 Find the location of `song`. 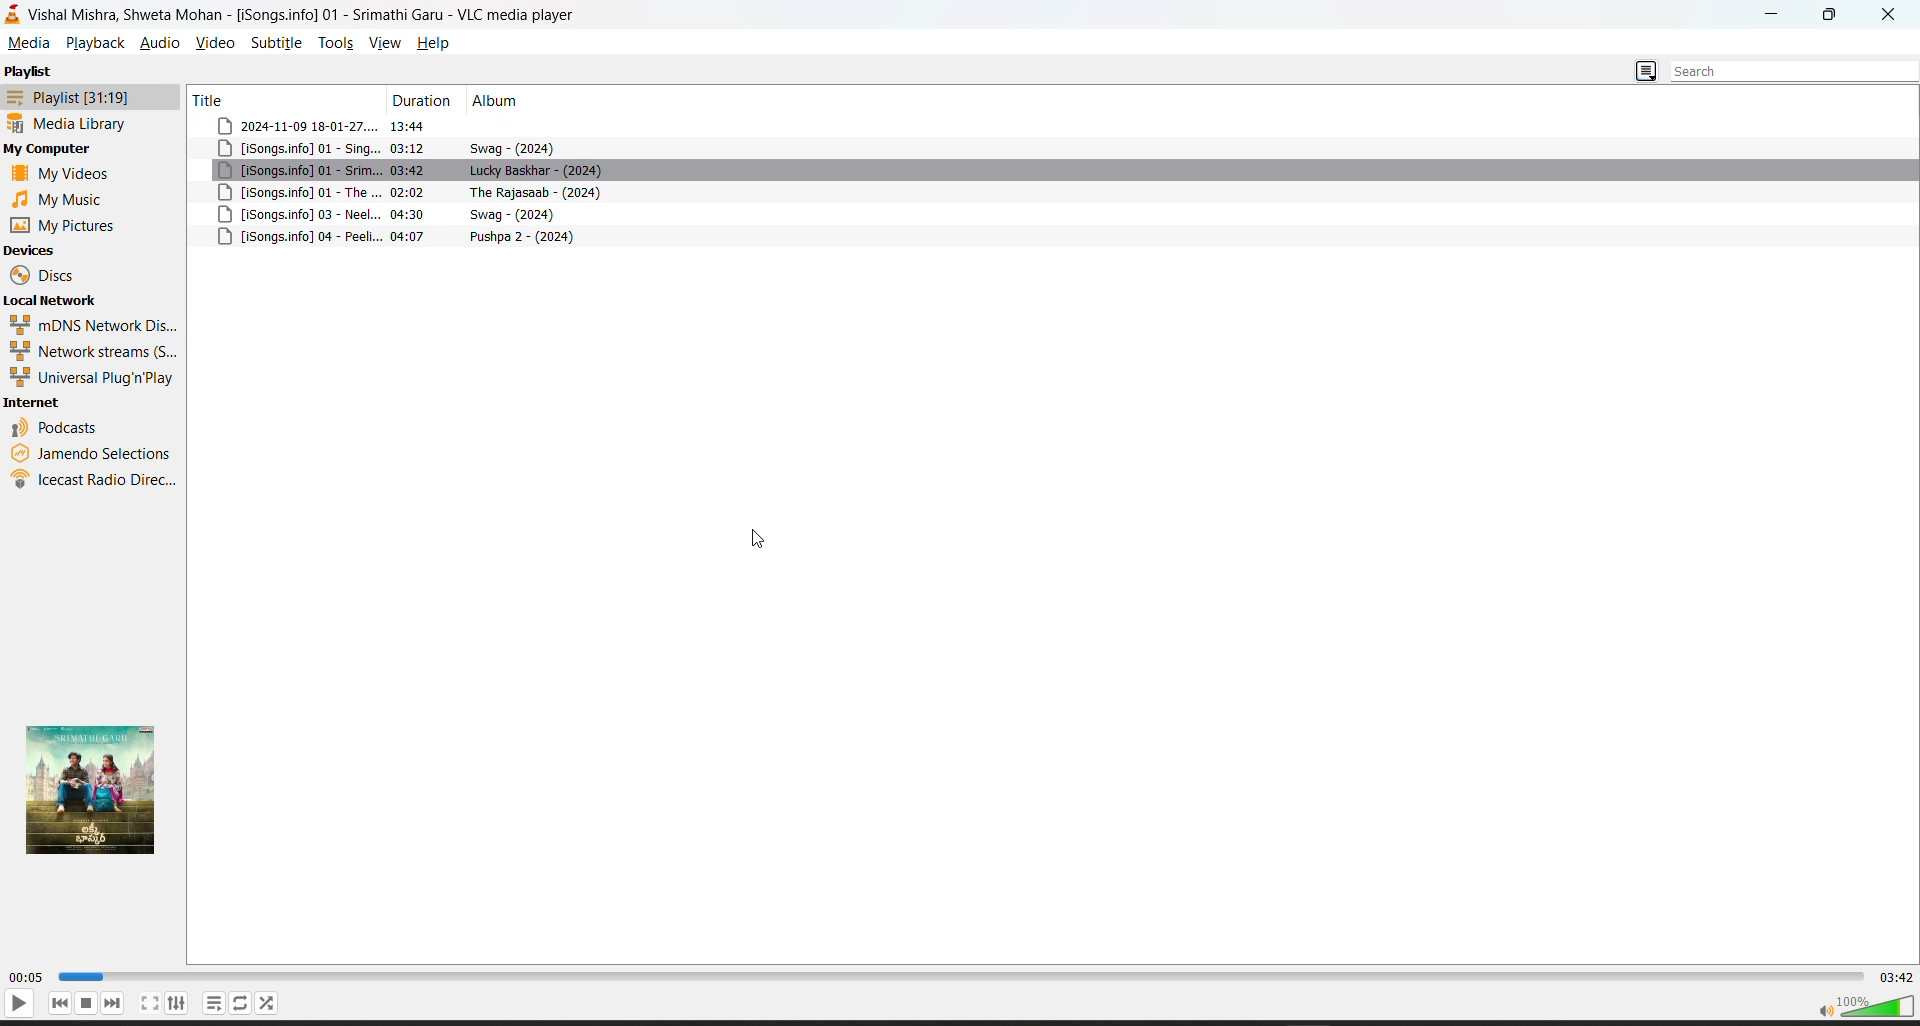

song is located at coordinates (1052, 149).